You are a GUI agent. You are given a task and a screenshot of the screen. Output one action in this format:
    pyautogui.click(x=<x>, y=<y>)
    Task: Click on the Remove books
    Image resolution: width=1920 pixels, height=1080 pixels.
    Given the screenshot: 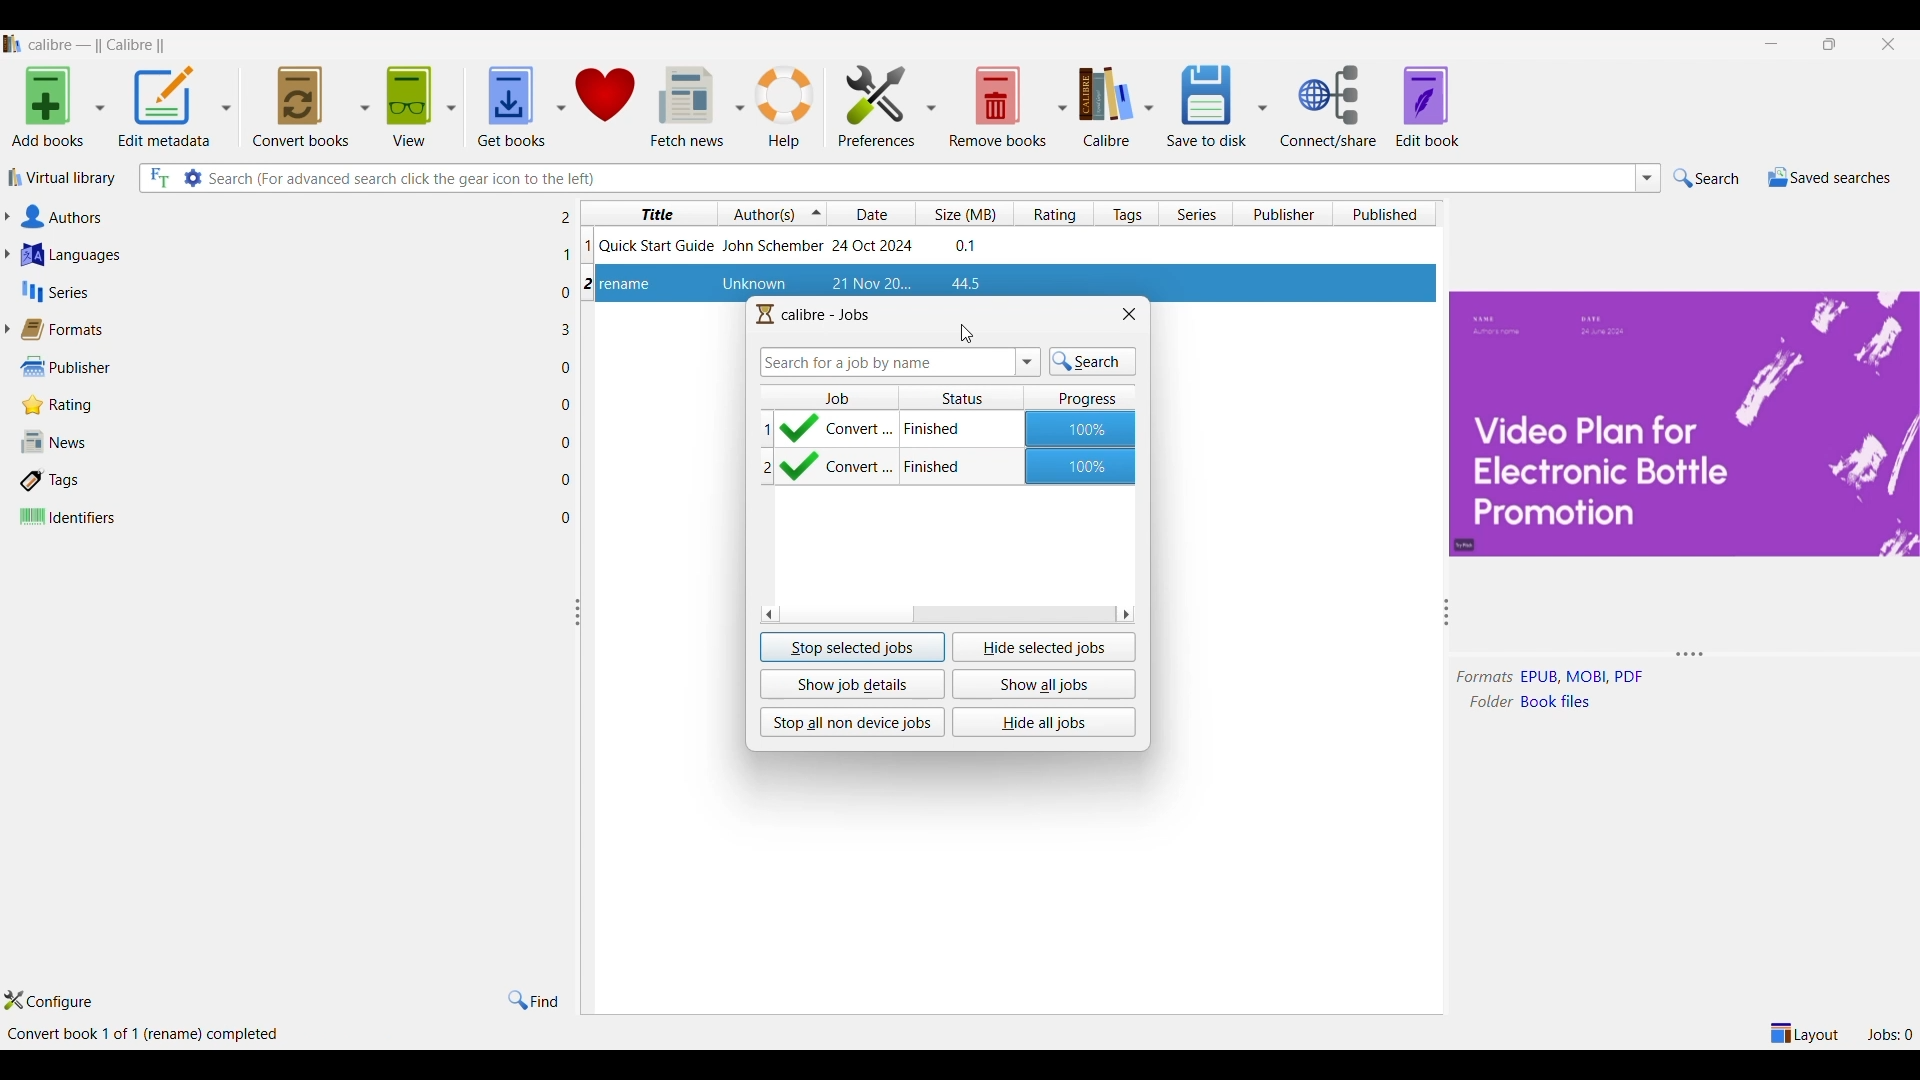 What is the action you would take?
    pyautogui.click(x=998, y=107)
    